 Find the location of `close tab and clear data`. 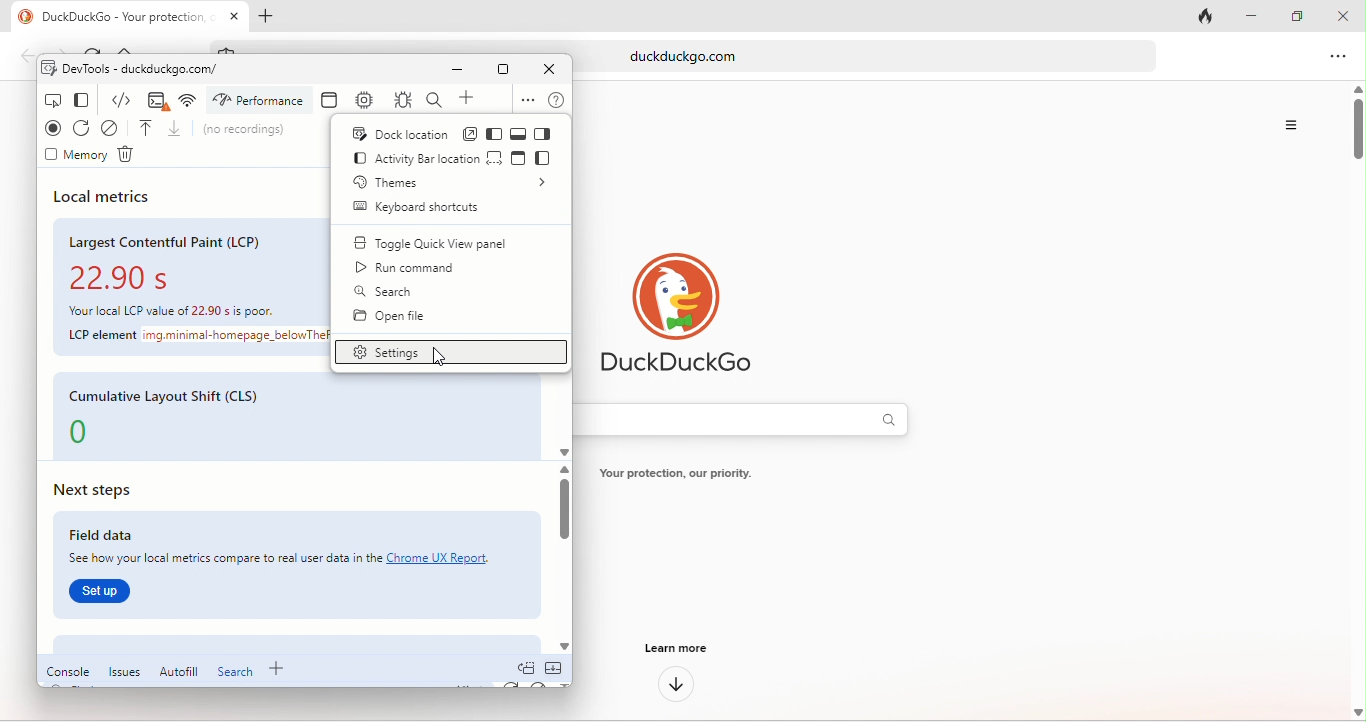

close tab and clear data is located at coordinates (1207, 15).